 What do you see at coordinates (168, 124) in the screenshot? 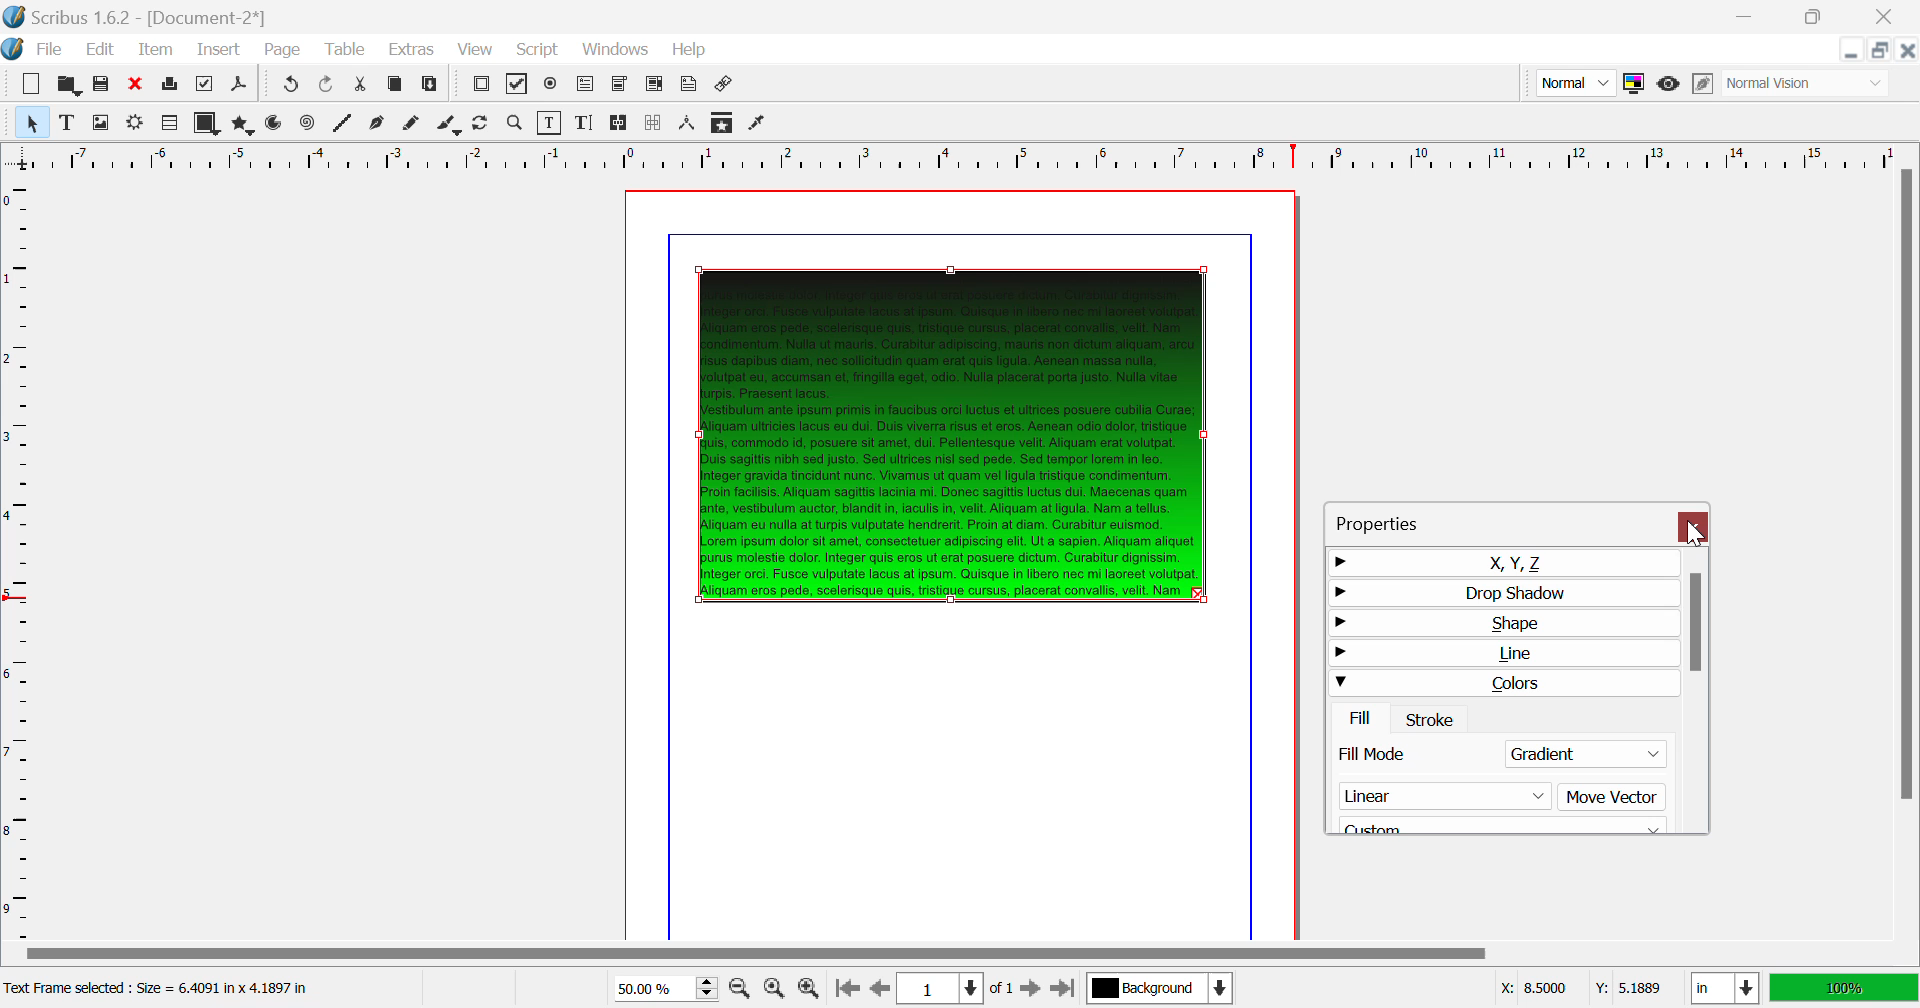
I see `Render Frame` at bounding box center [168, 124].